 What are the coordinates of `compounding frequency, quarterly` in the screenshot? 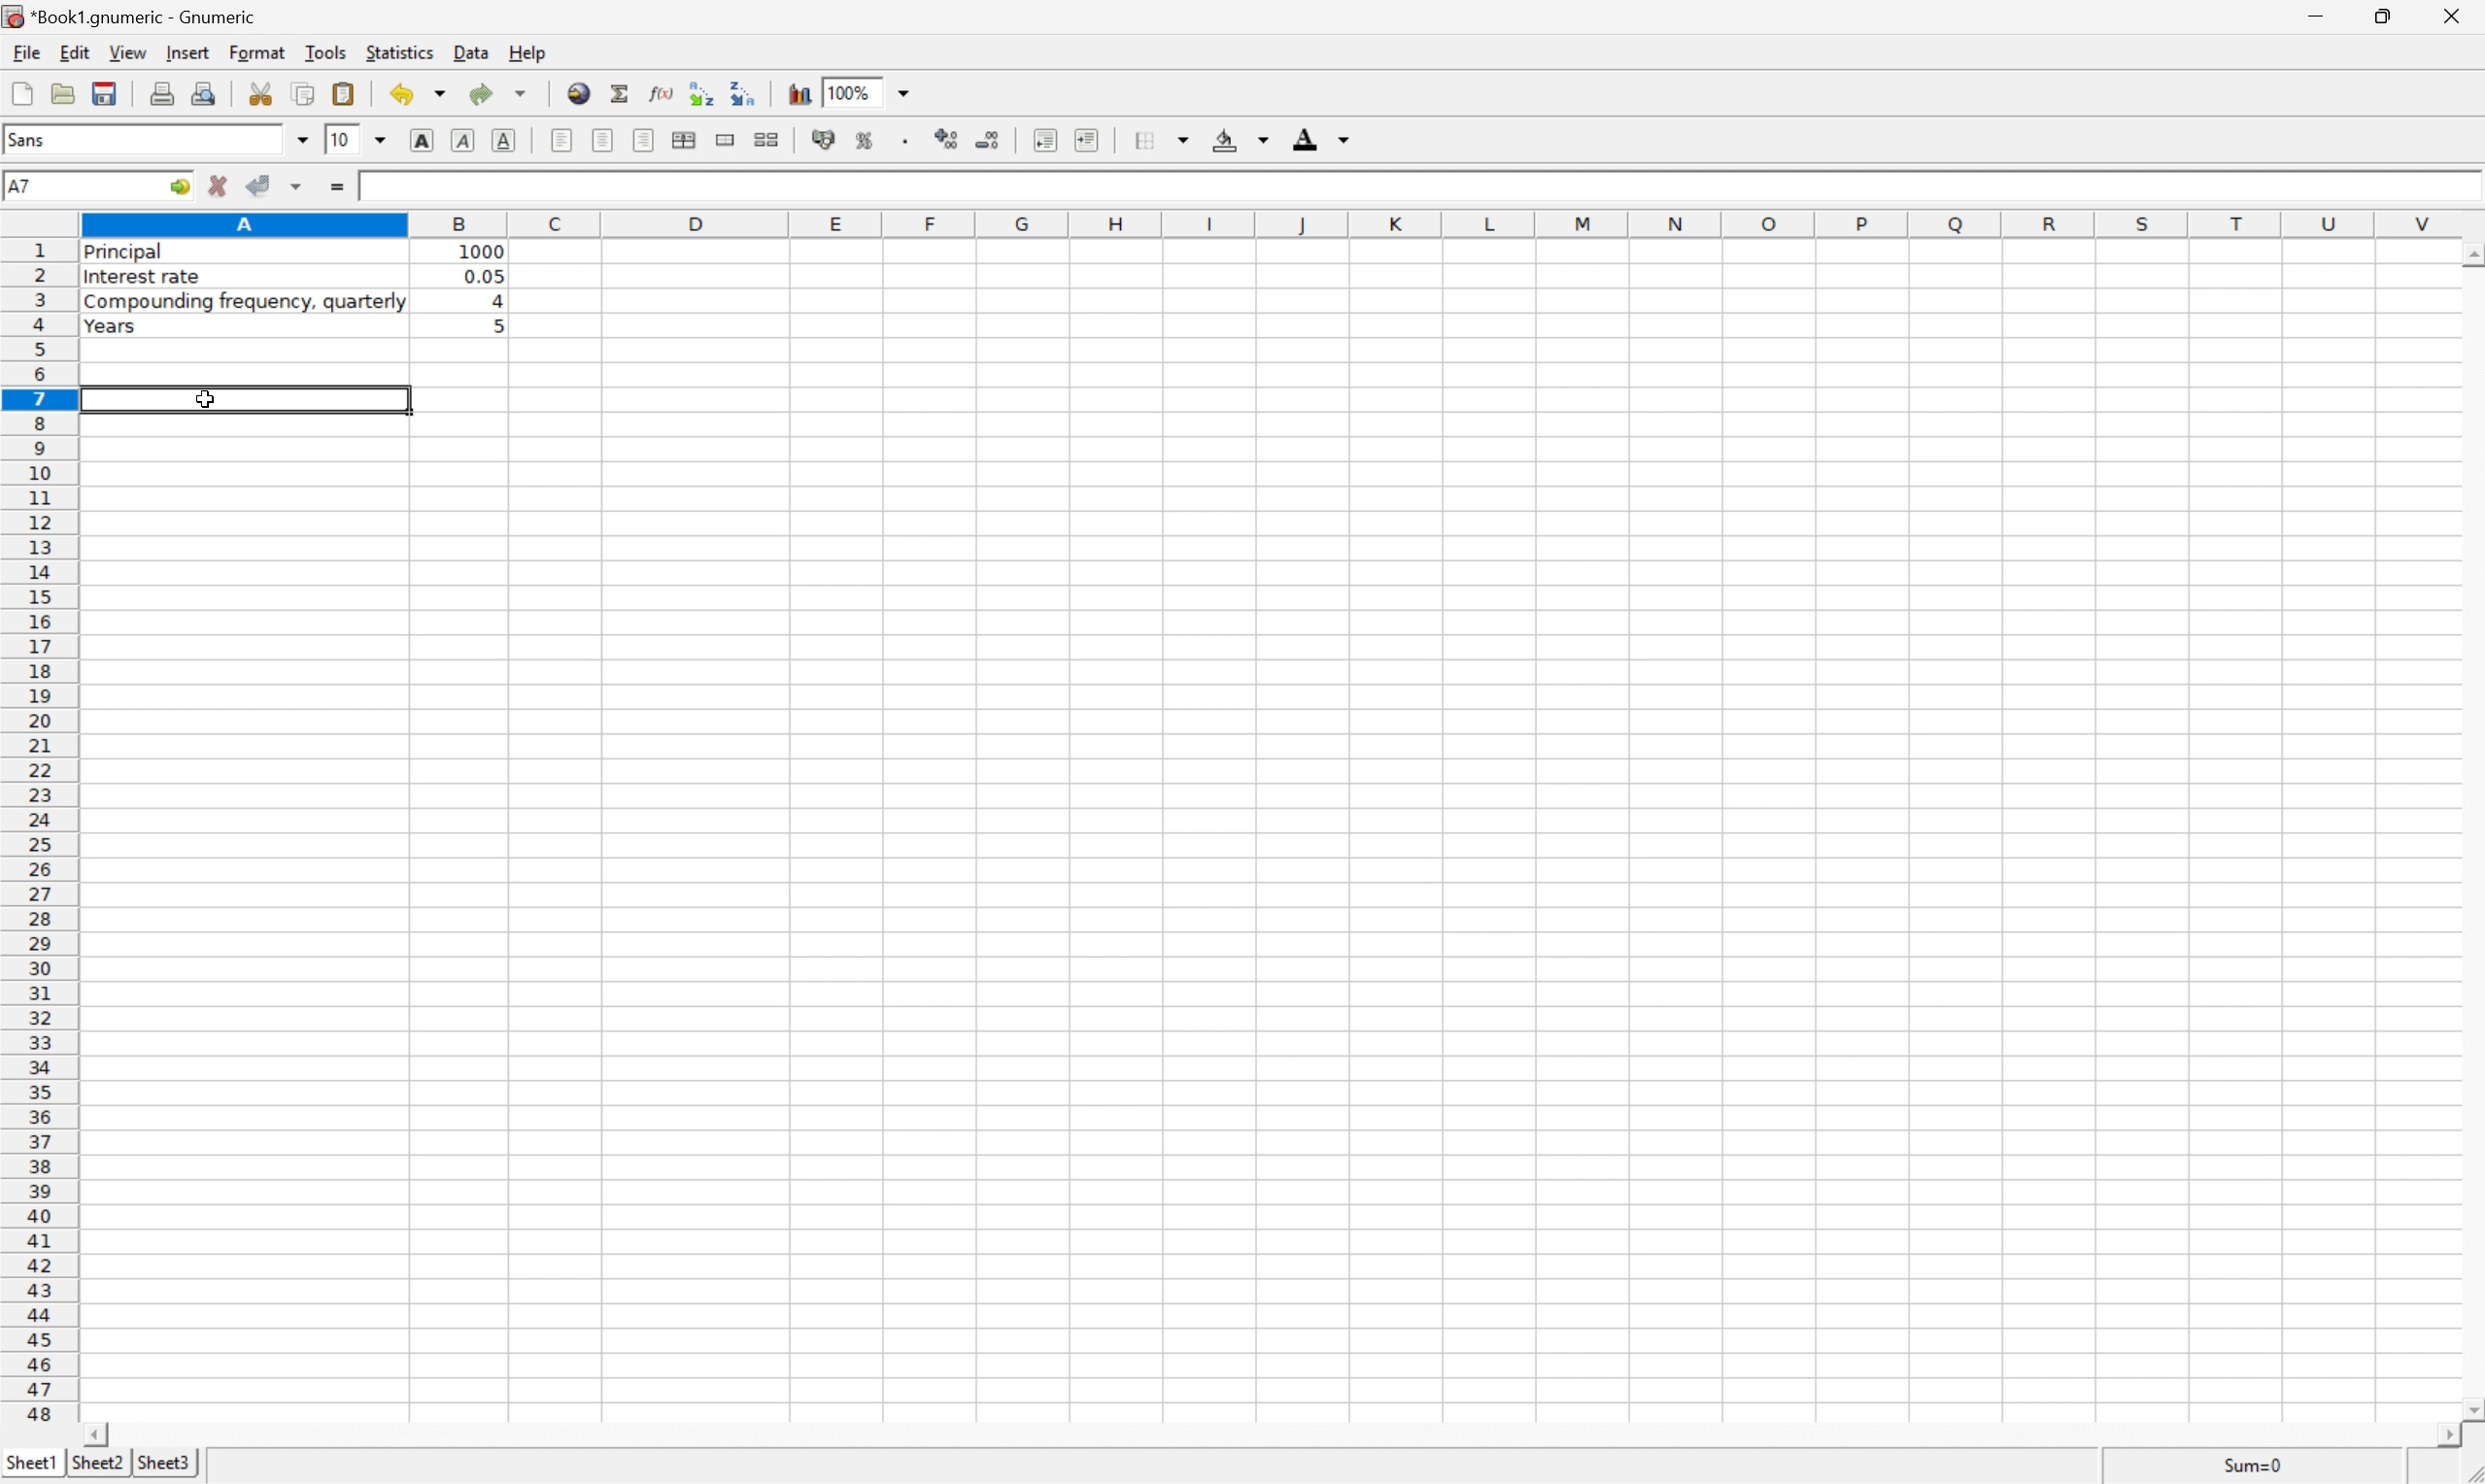 It's located at (241, 303).